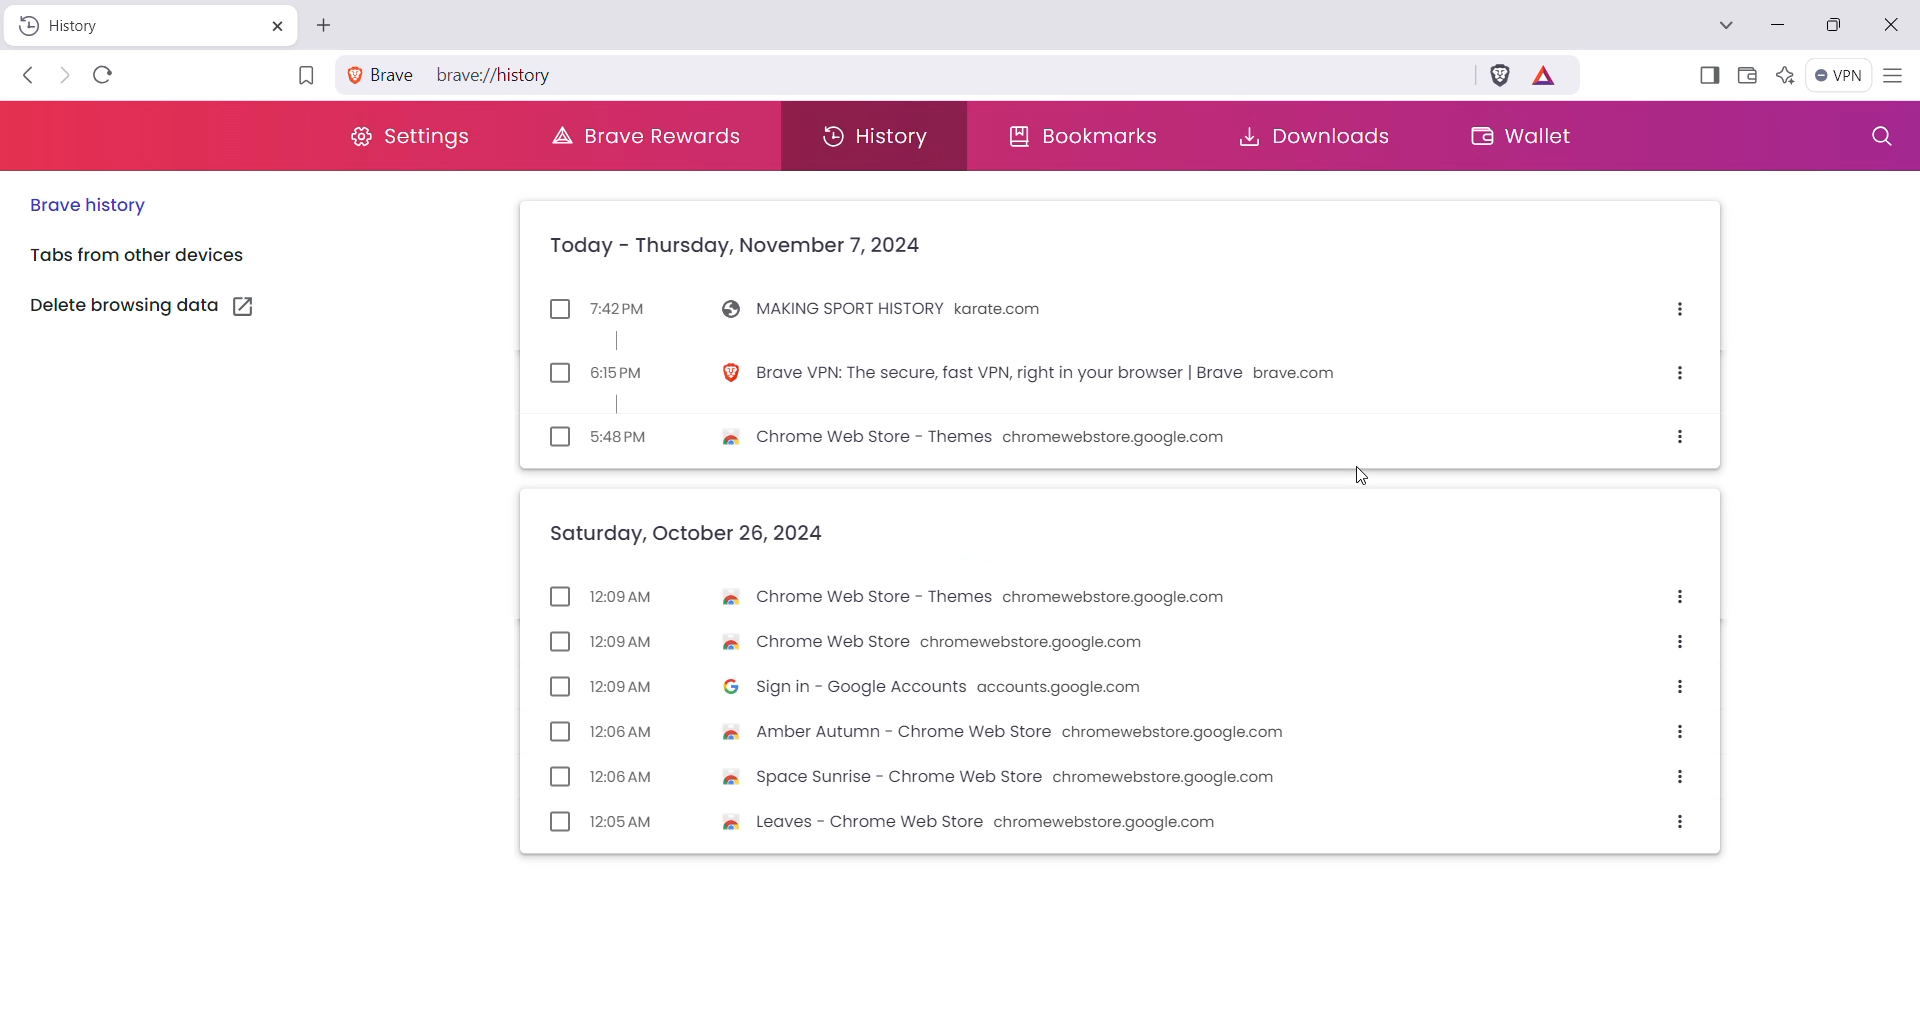 The height and width of the screenshot is (1018, 1920). Describe the element at coordinates (1681, 775) in the screenshot. I see `More options` at that location.